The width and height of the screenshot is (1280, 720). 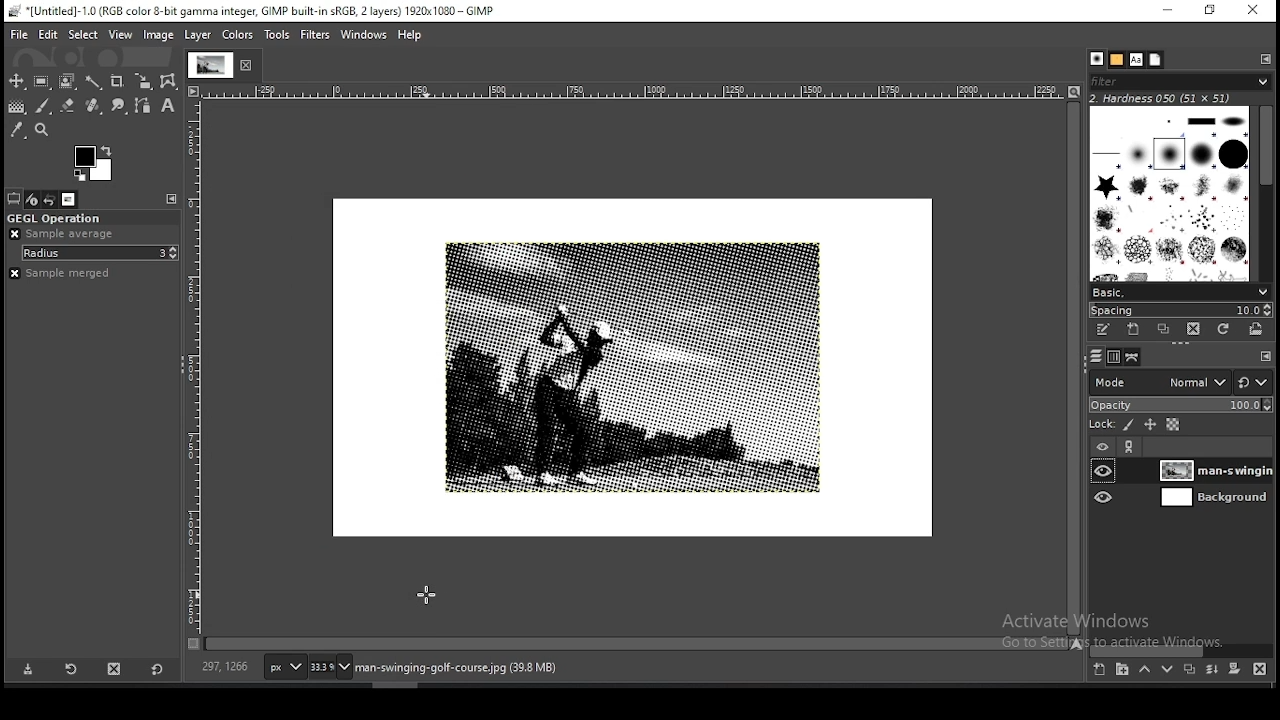 I want to click on close window, so click(x=1253, y=10).